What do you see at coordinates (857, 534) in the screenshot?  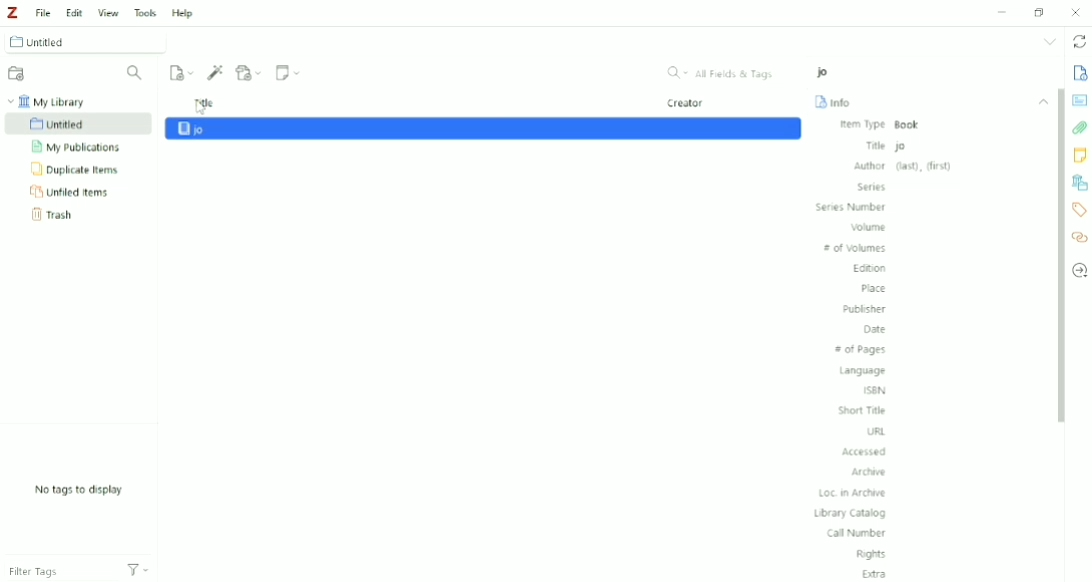 I see `Call Number` at bounding box center [857, 534].